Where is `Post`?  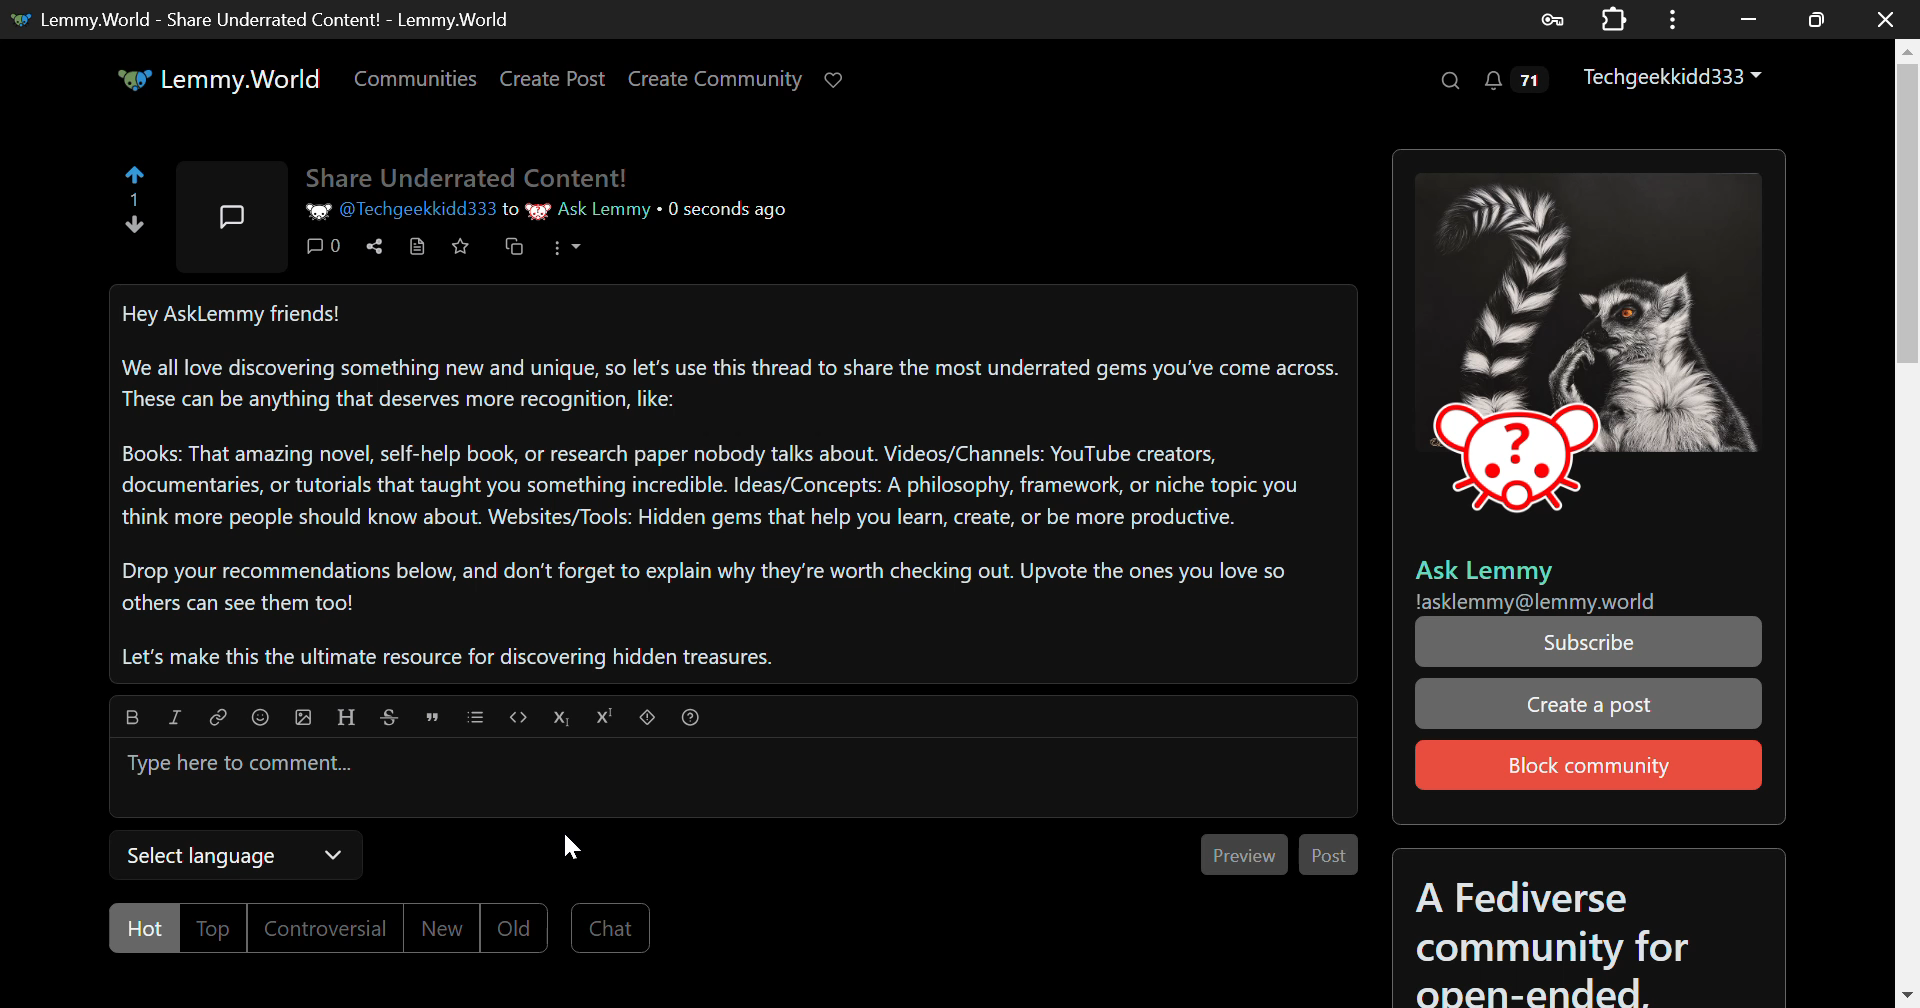 Post is located at coordinates (1326, 853).